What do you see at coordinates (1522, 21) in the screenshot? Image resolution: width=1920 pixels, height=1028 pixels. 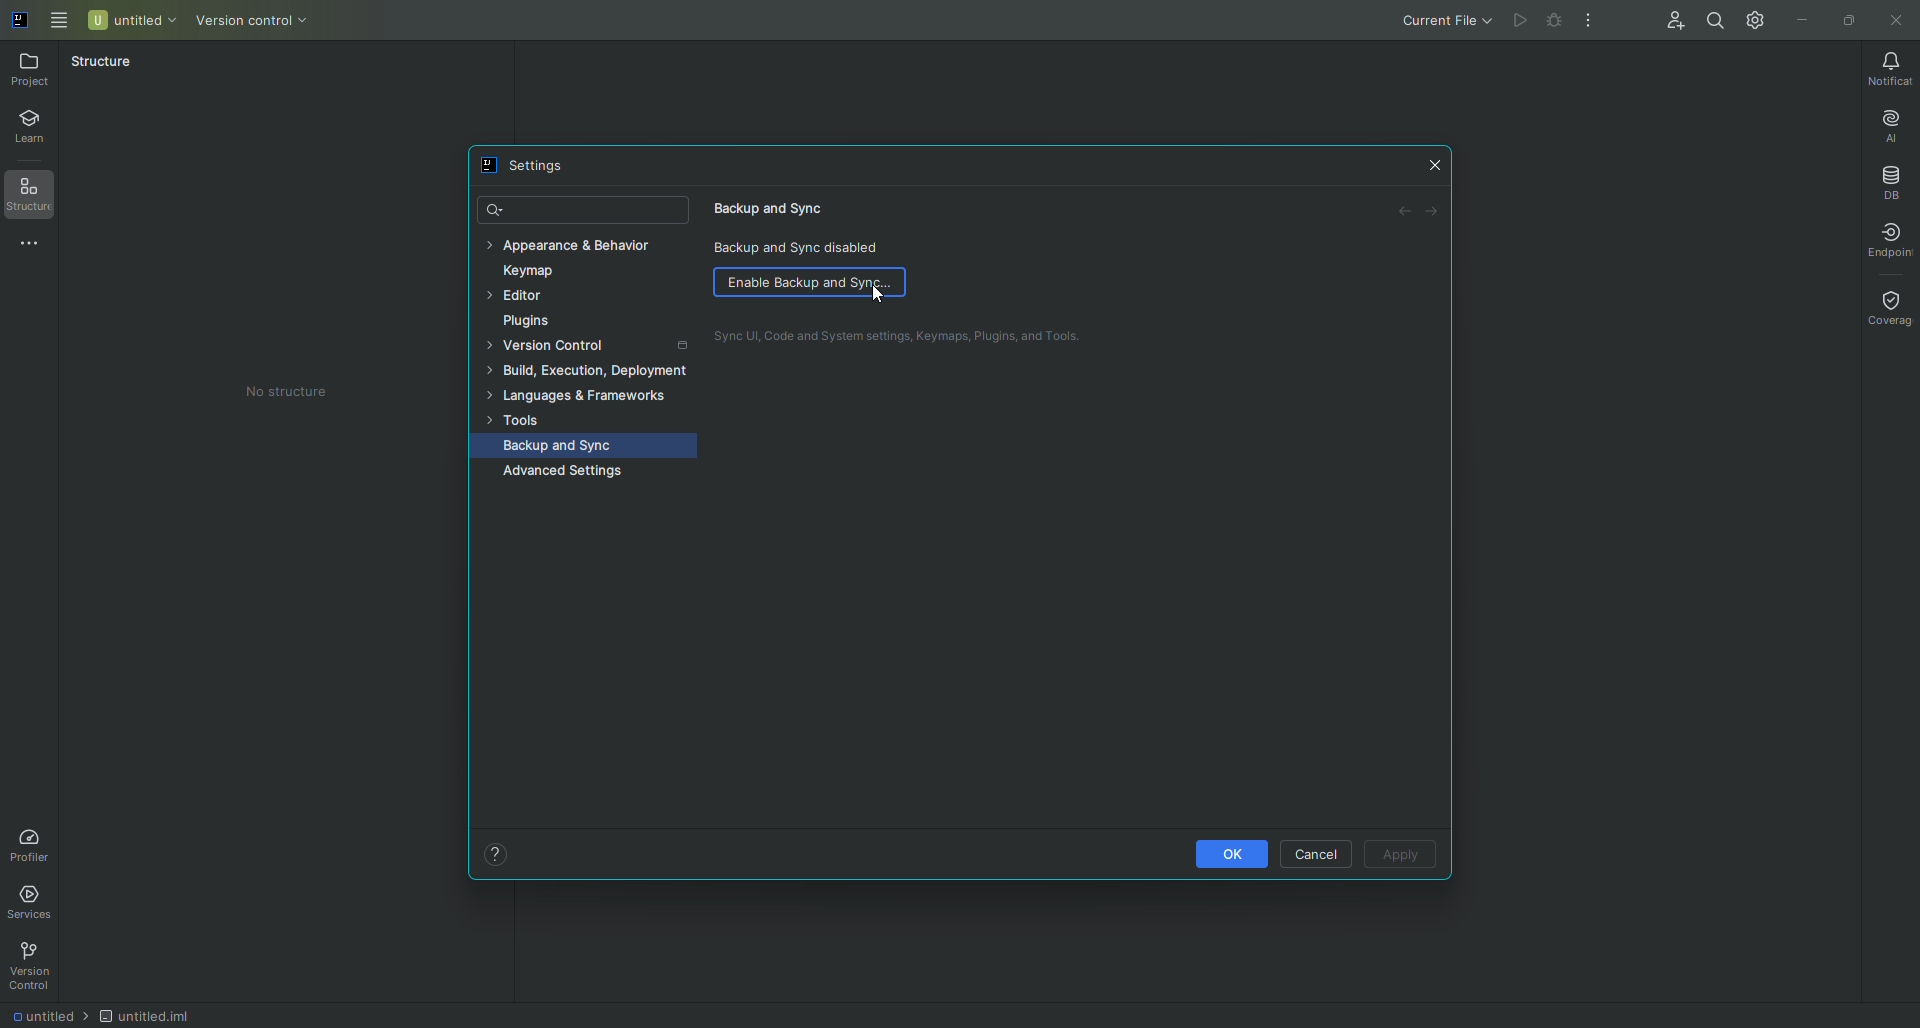 I see `Cannot run current file` at bounding box center [1522, 21].